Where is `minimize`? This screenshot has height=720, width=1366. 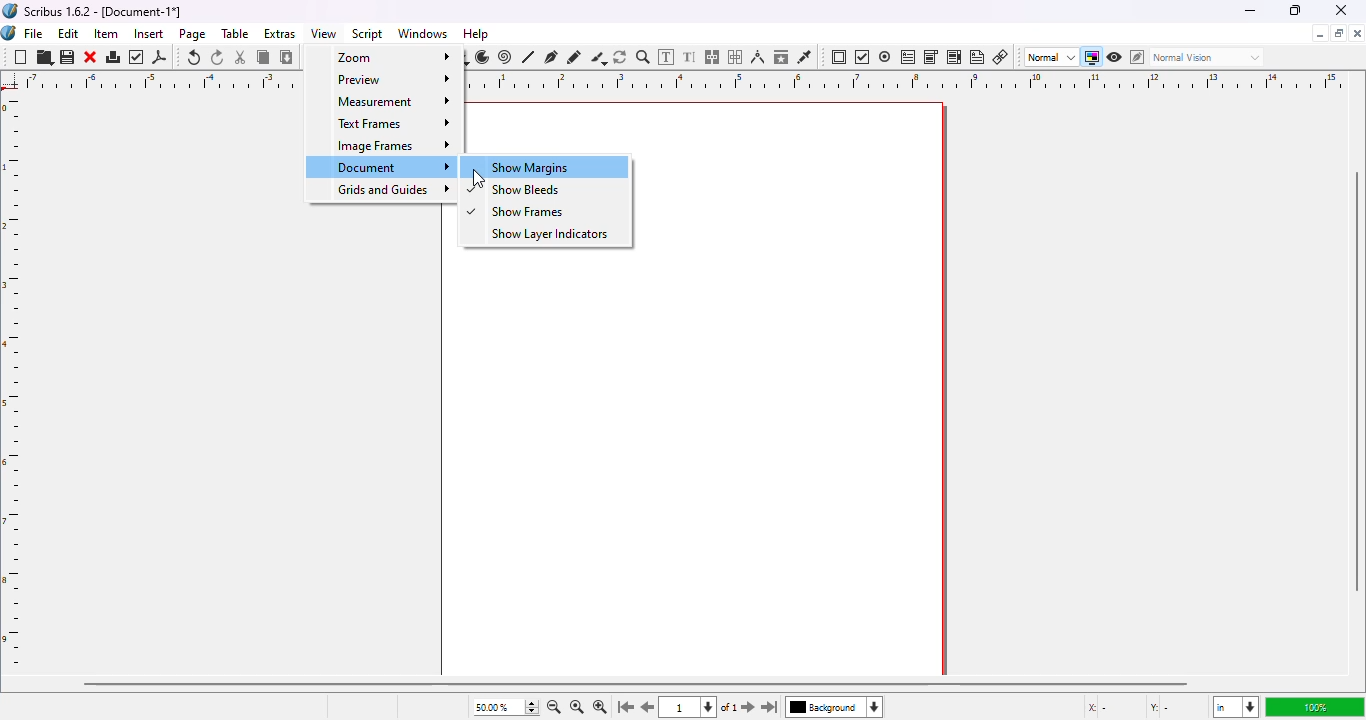
minimize is located at coordinates (1249, 10).